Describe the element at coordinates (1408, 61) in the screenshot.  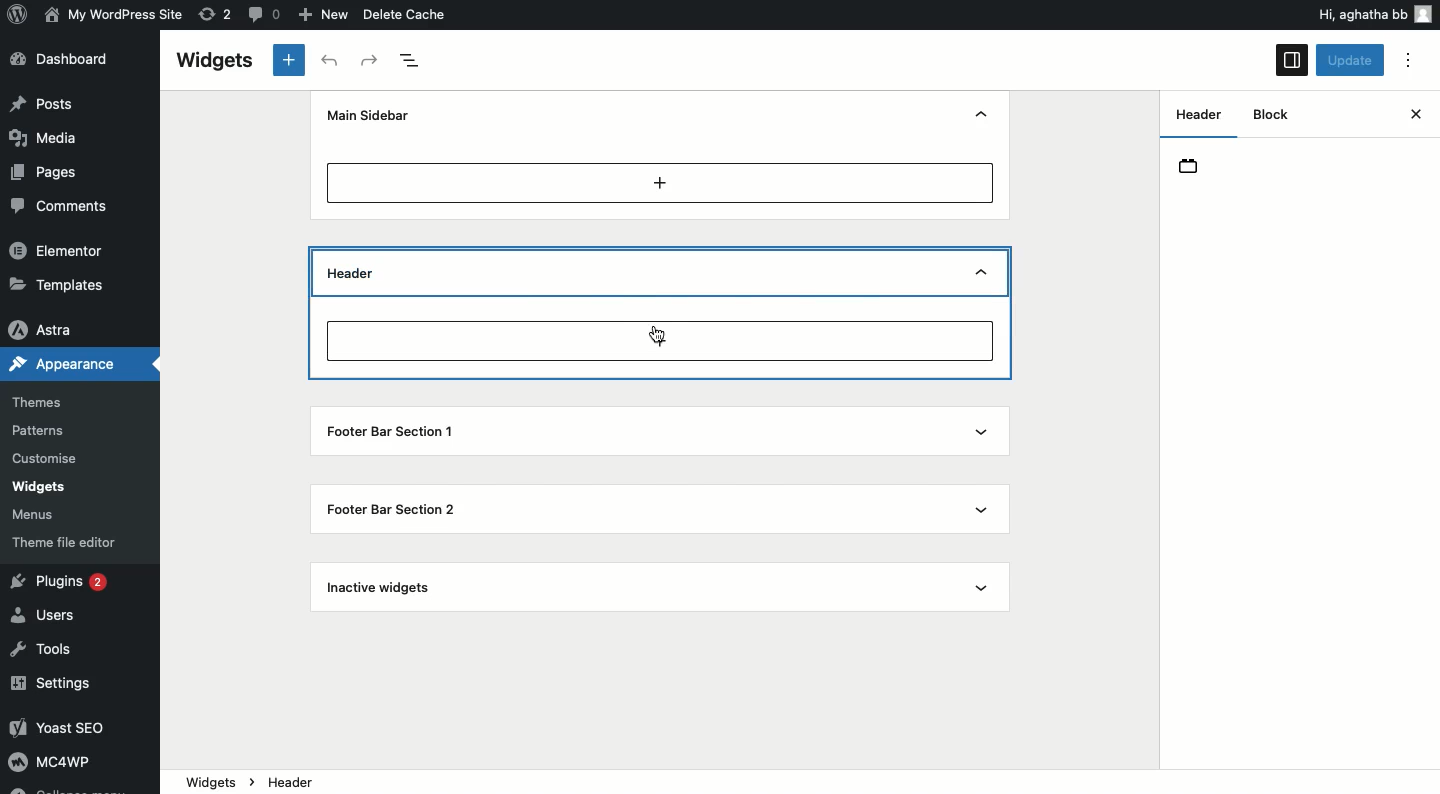
I see `Options` at that location.